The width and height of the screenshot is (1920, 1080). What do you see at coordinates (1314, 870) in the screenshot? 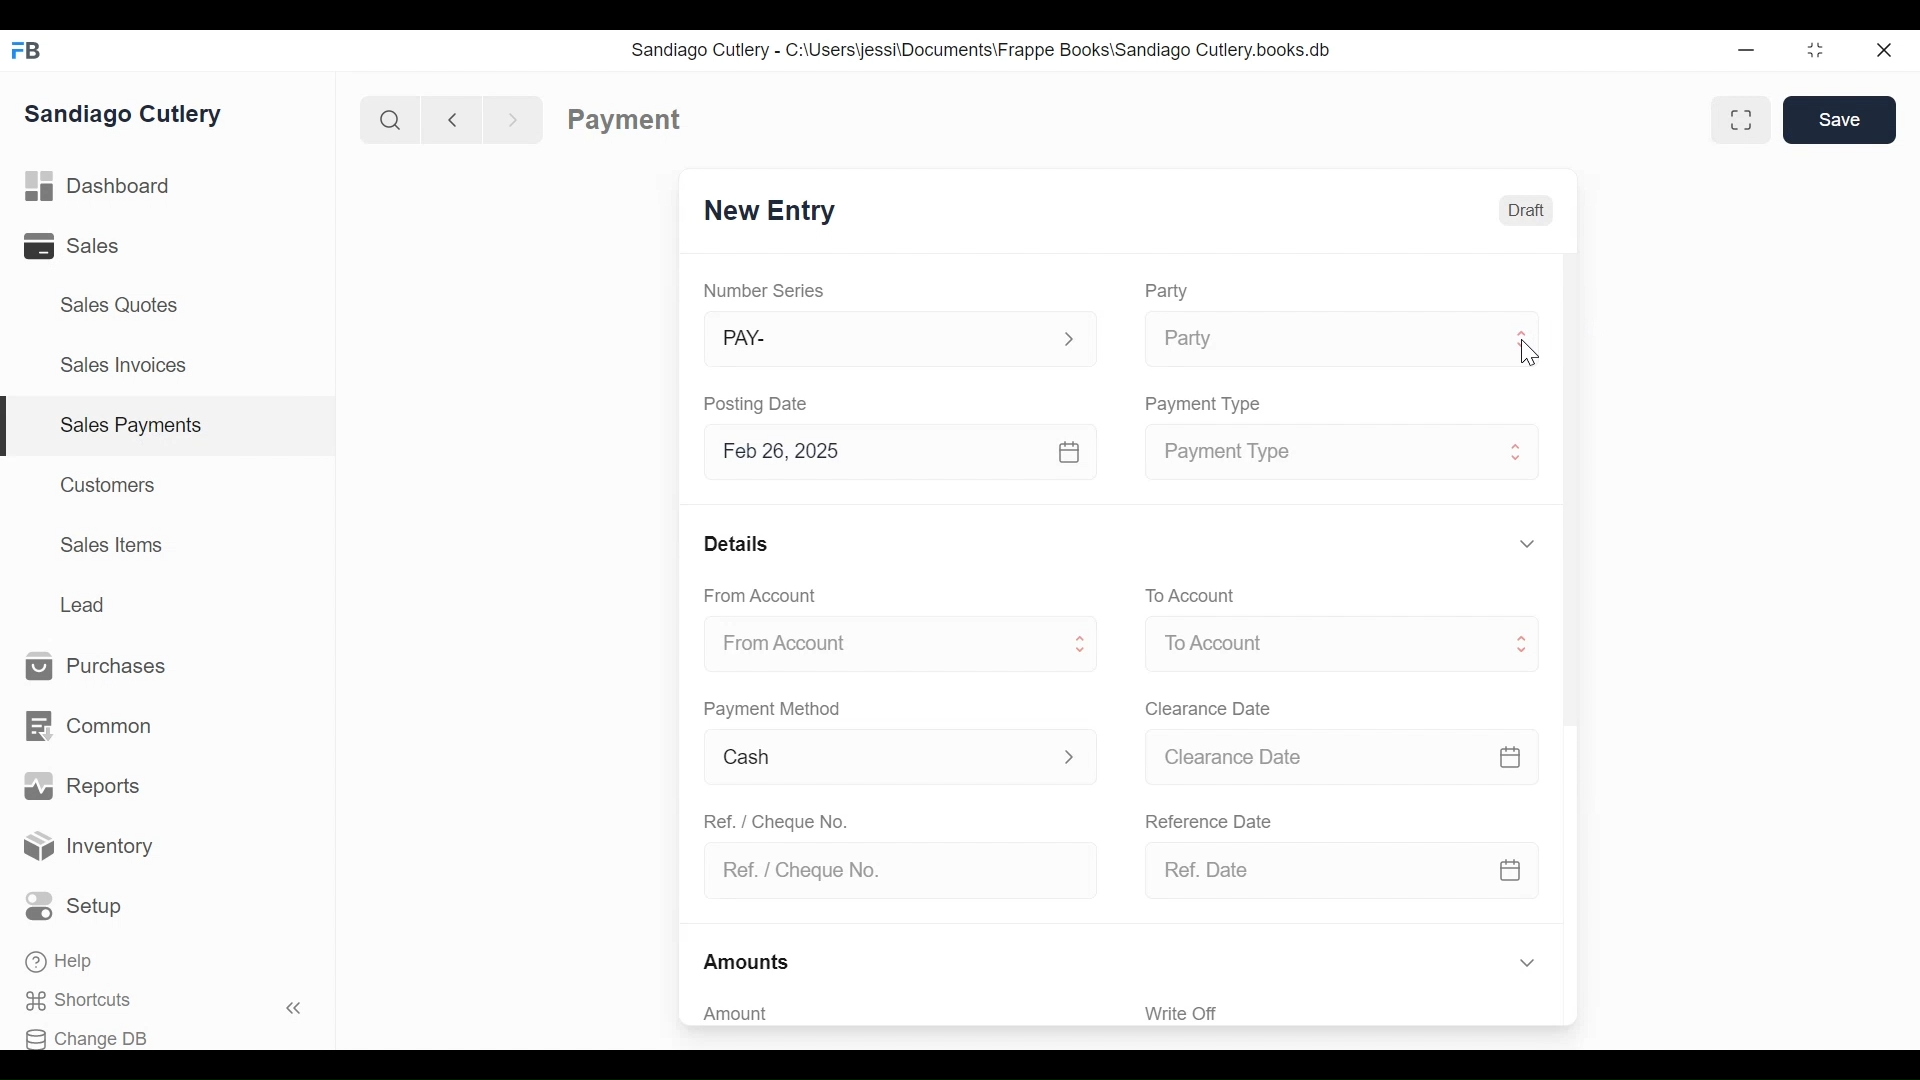
I see `Ref. Date` at bounding box center [1314, 870].